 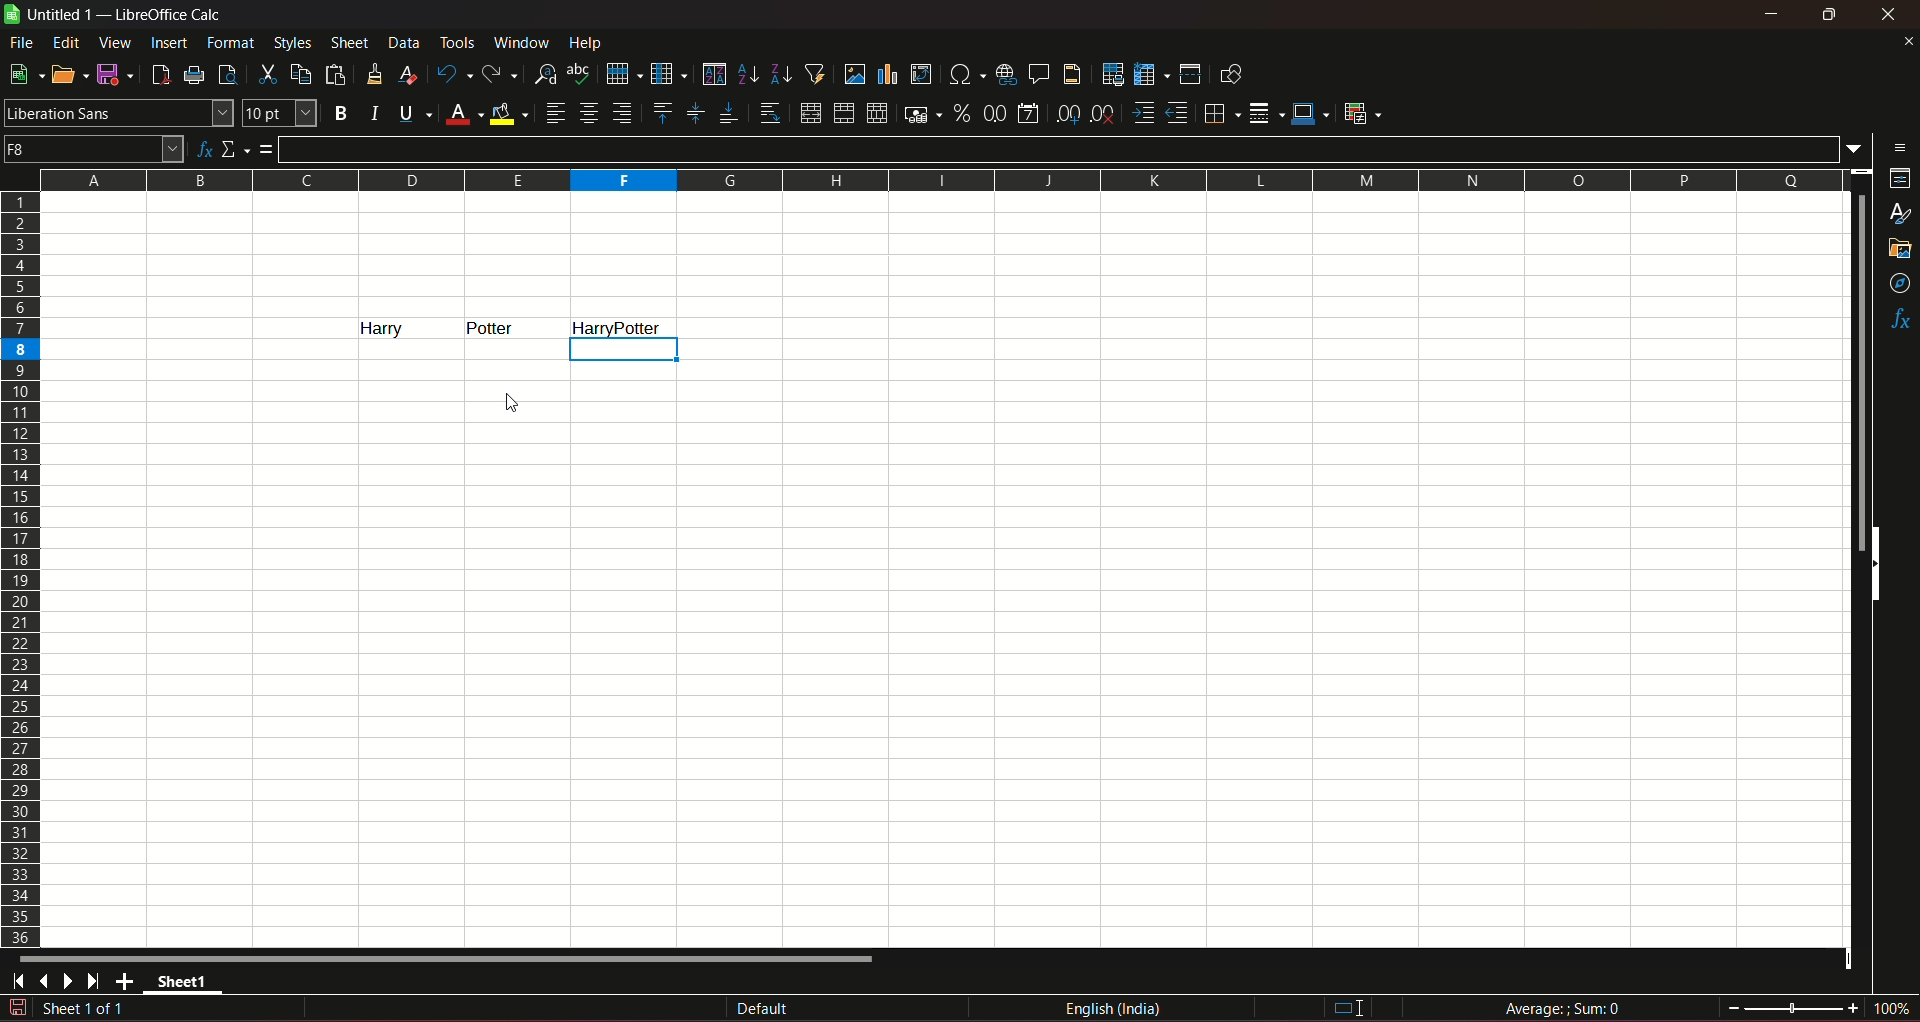 What do you see at coordinates (500, 72) in the screenshot?
I see `redo` at bounding box center [500, 72].